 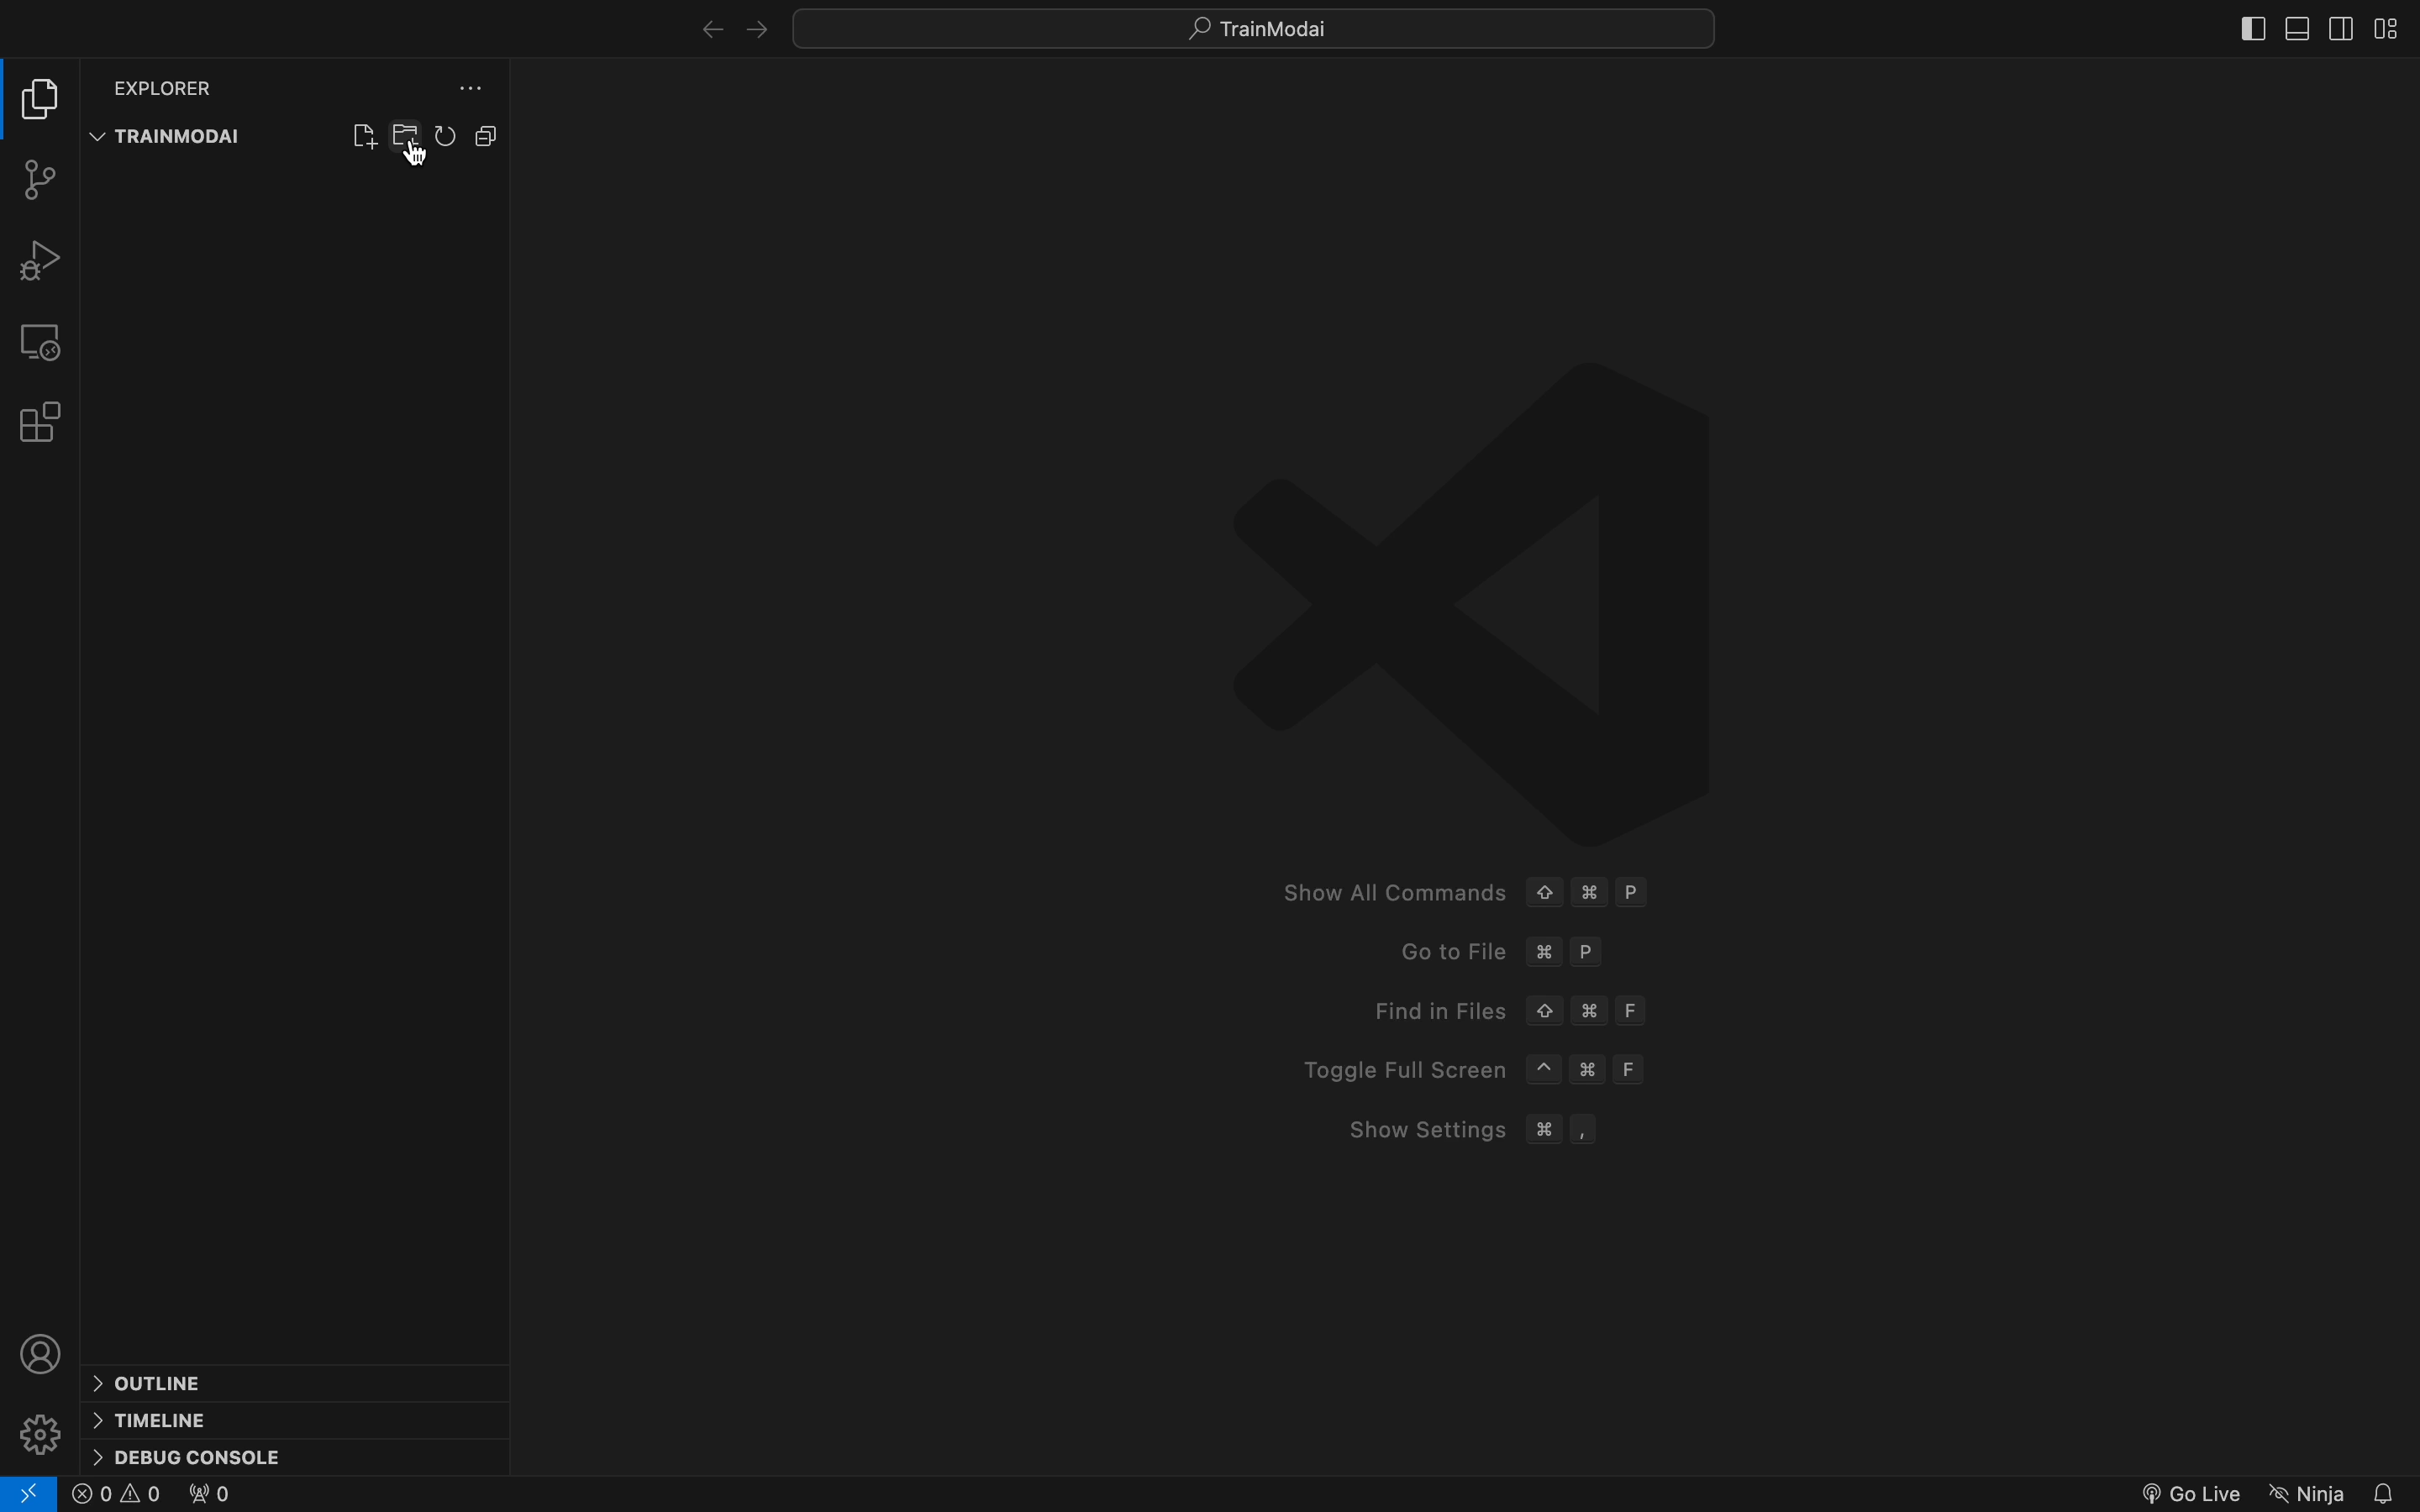 What do you see at coordinates (1265, 31) in the screenshot?
I see `Quick open` at bounding box center [1265, 31].